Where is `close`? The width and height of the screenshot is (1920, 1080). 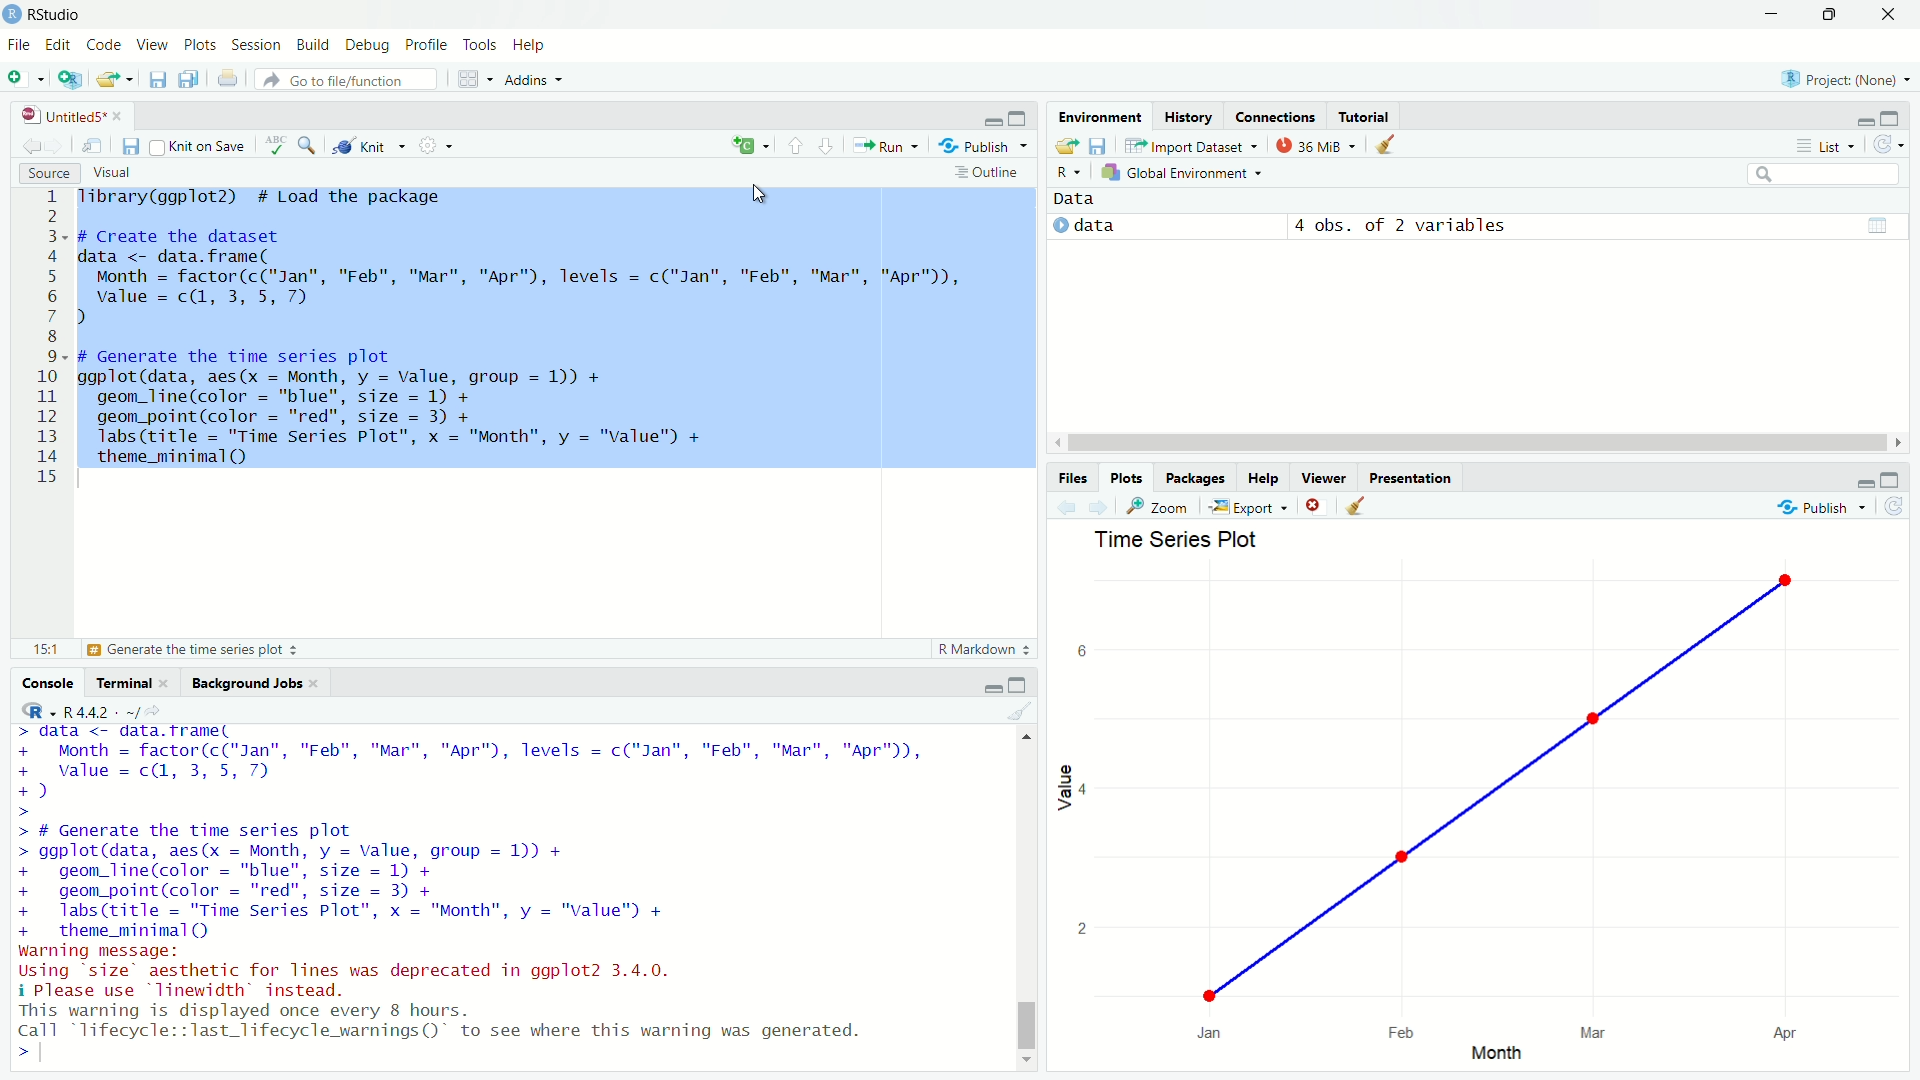
close is located at coordinates (119, 113).